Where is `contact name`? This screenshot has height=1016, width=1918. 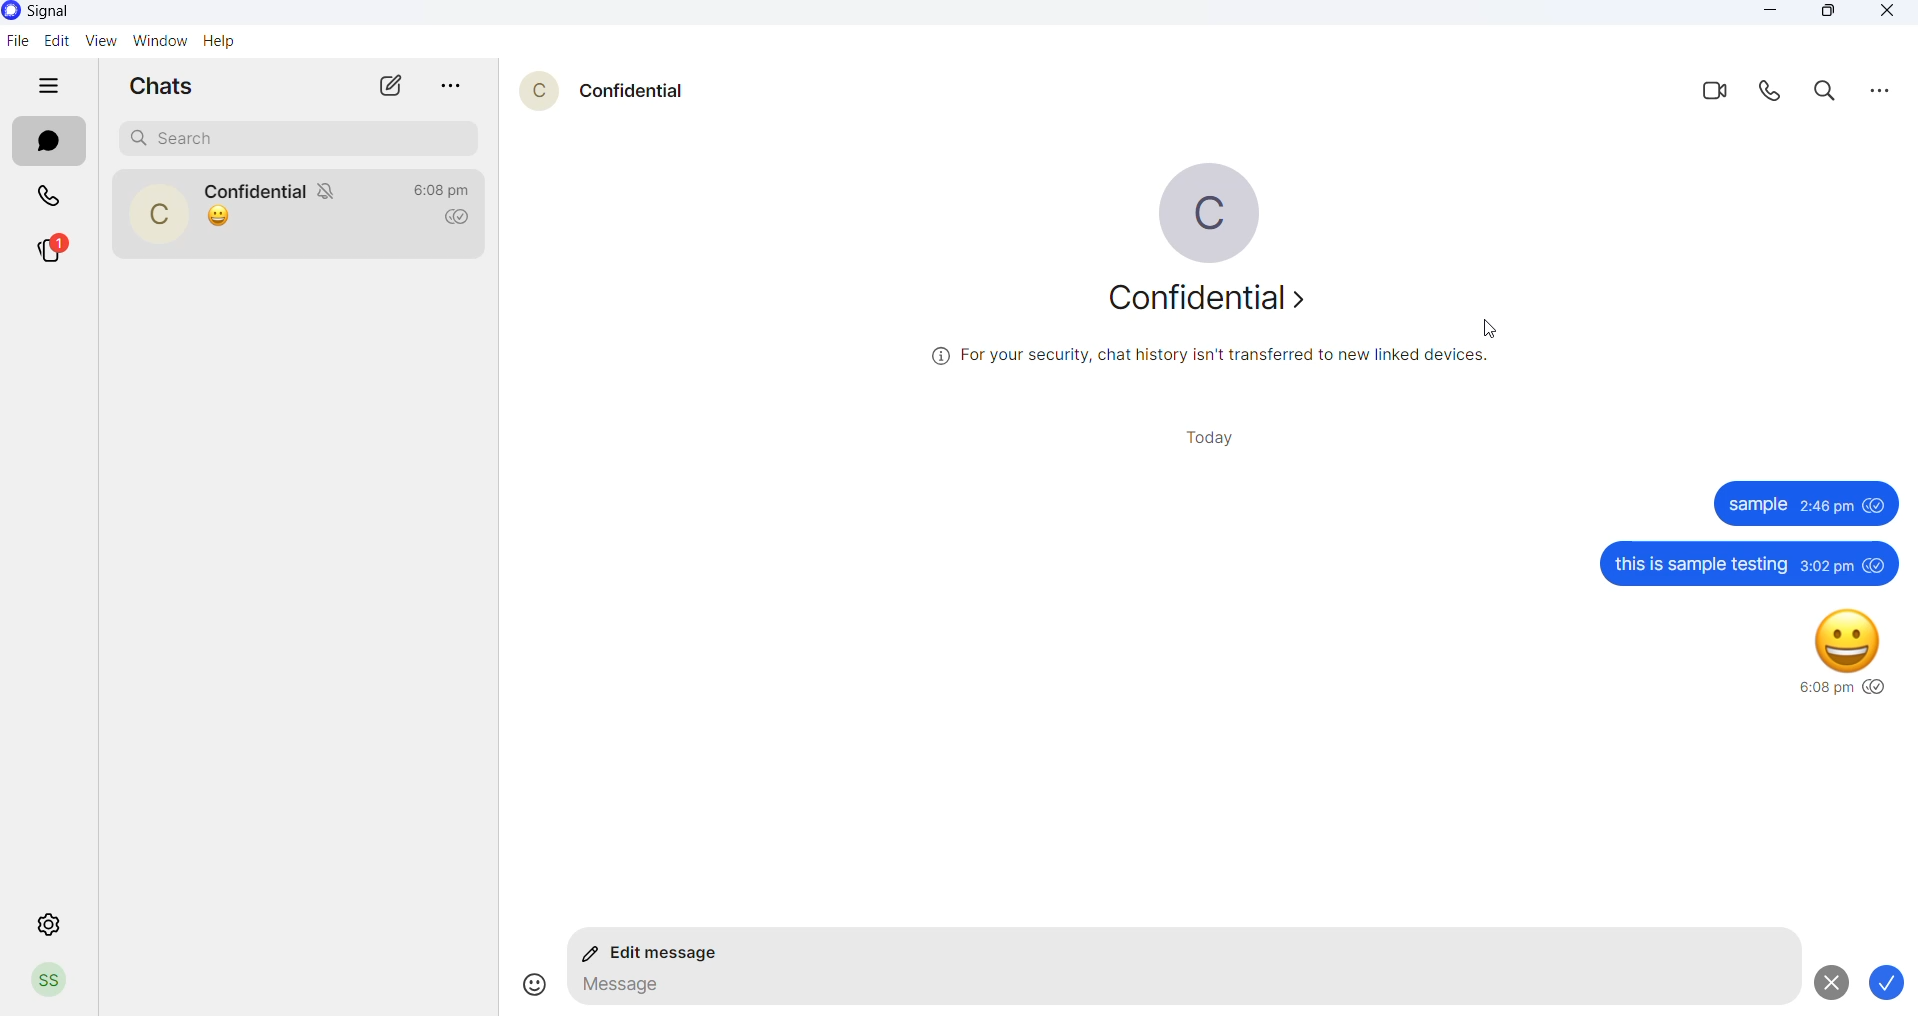 contact name is located at coordinates (632, 89).